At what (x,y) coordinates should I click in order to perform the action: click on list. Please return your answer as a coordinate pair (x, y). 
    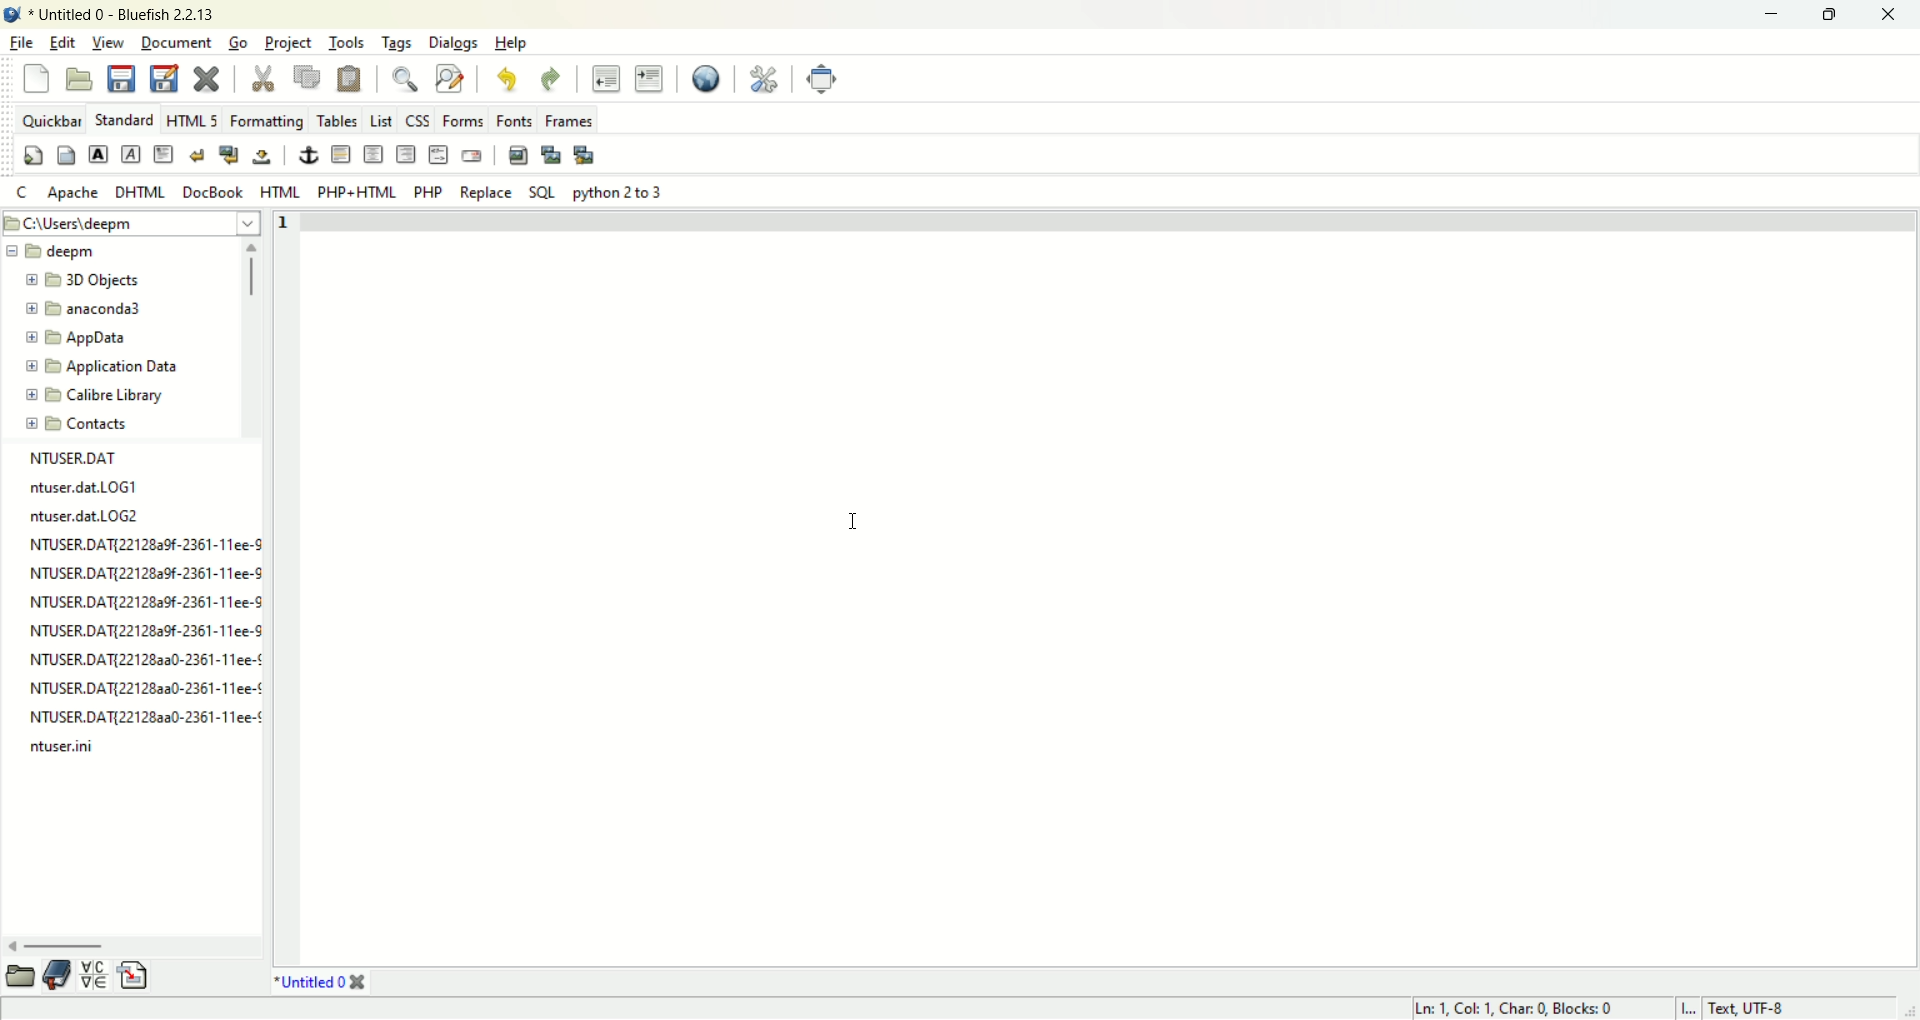
    Looking at the image, I should click on (381, 120).